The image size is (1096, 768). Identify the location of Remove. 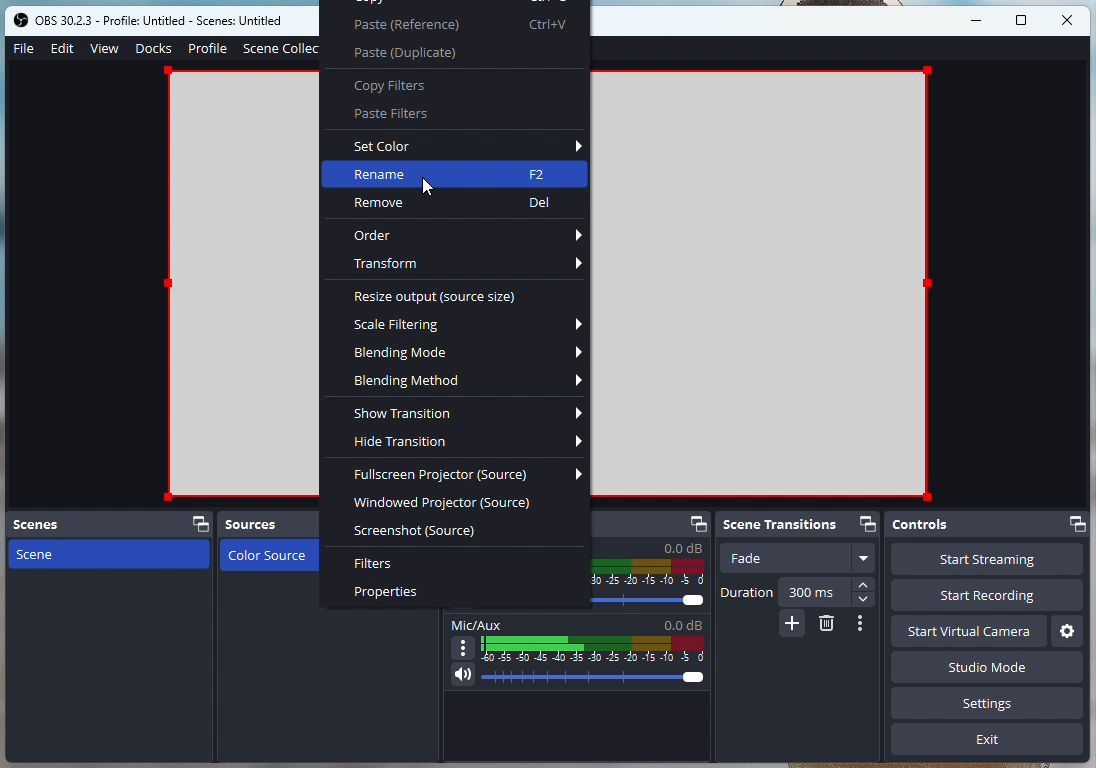
(459, 201).